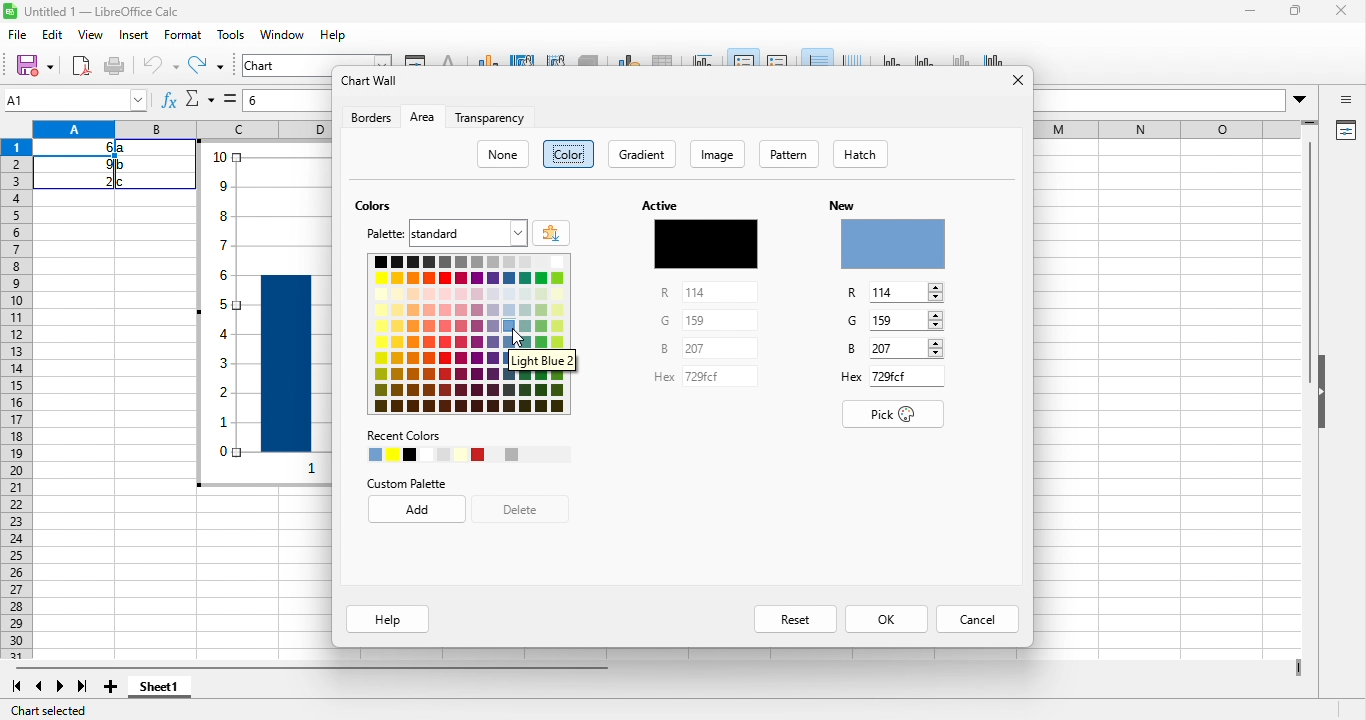  I want to click on 114, so click(907, 292).